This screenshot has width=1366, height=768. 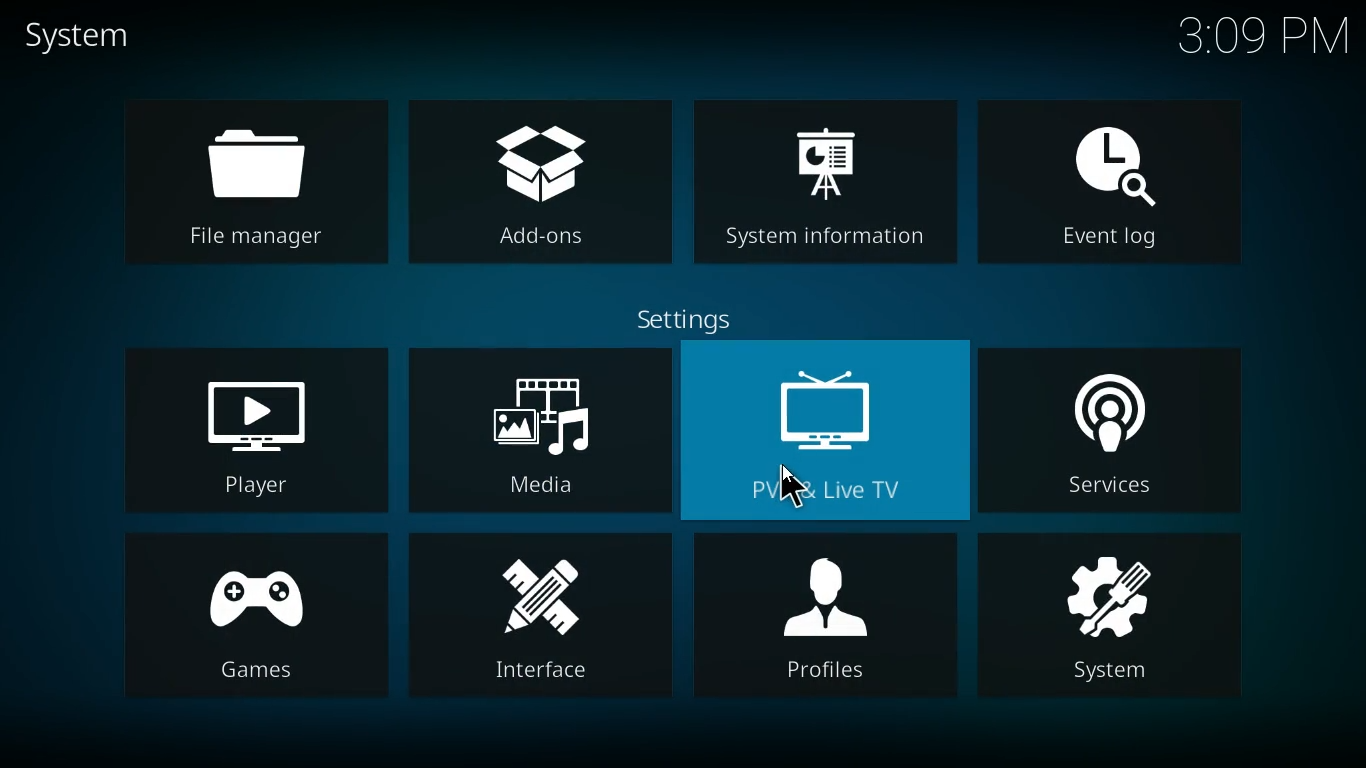 I want to click on pvr & live tv, so click(x=826, y=428).